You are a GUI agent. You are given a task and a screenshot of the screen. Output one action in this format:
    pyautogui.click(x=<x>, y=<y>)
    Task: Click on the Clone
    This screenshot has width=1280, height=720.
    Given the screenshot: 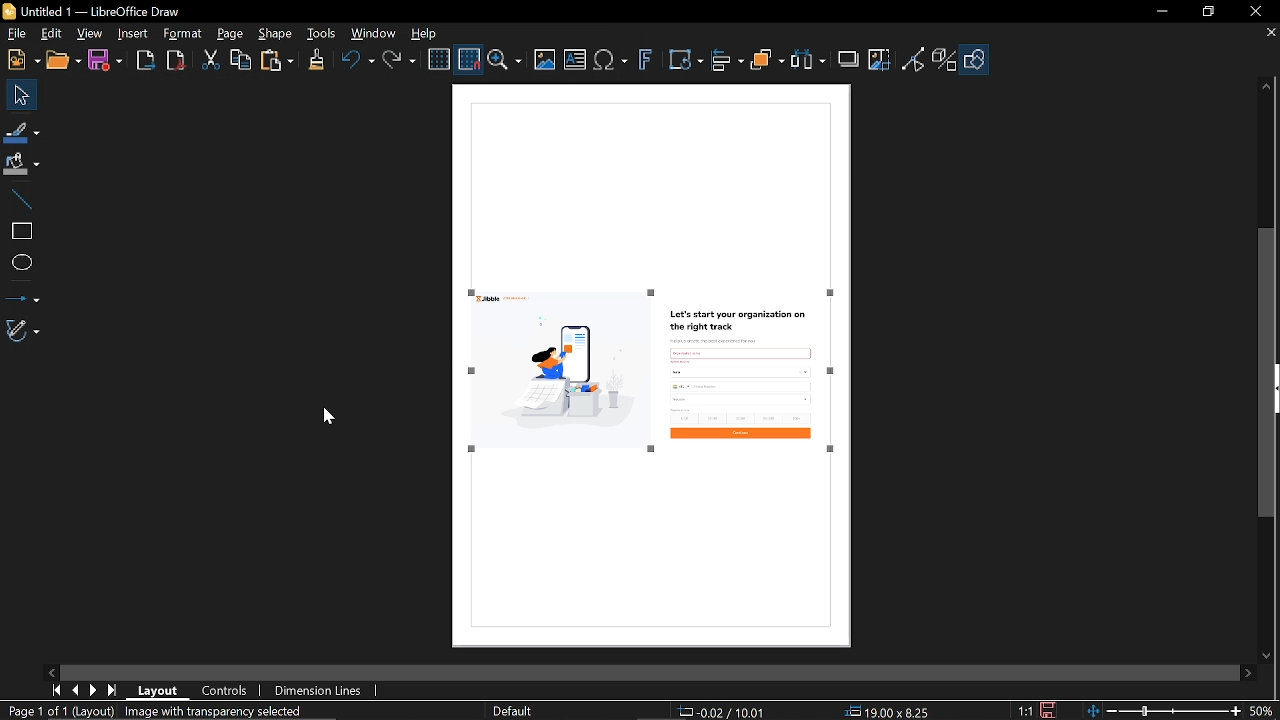 What is the action you would take?
    pyautogui.click(x=318, y=62)
    